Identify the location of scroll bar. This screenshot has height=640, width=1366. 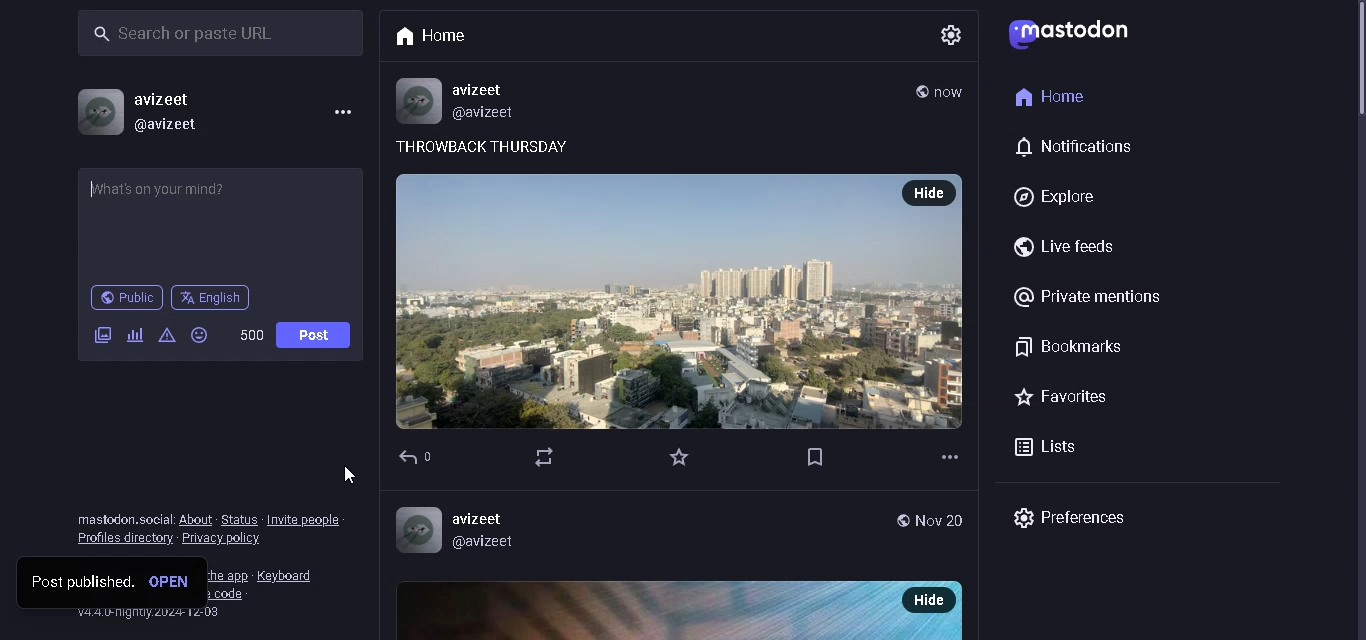
(1358, 71).